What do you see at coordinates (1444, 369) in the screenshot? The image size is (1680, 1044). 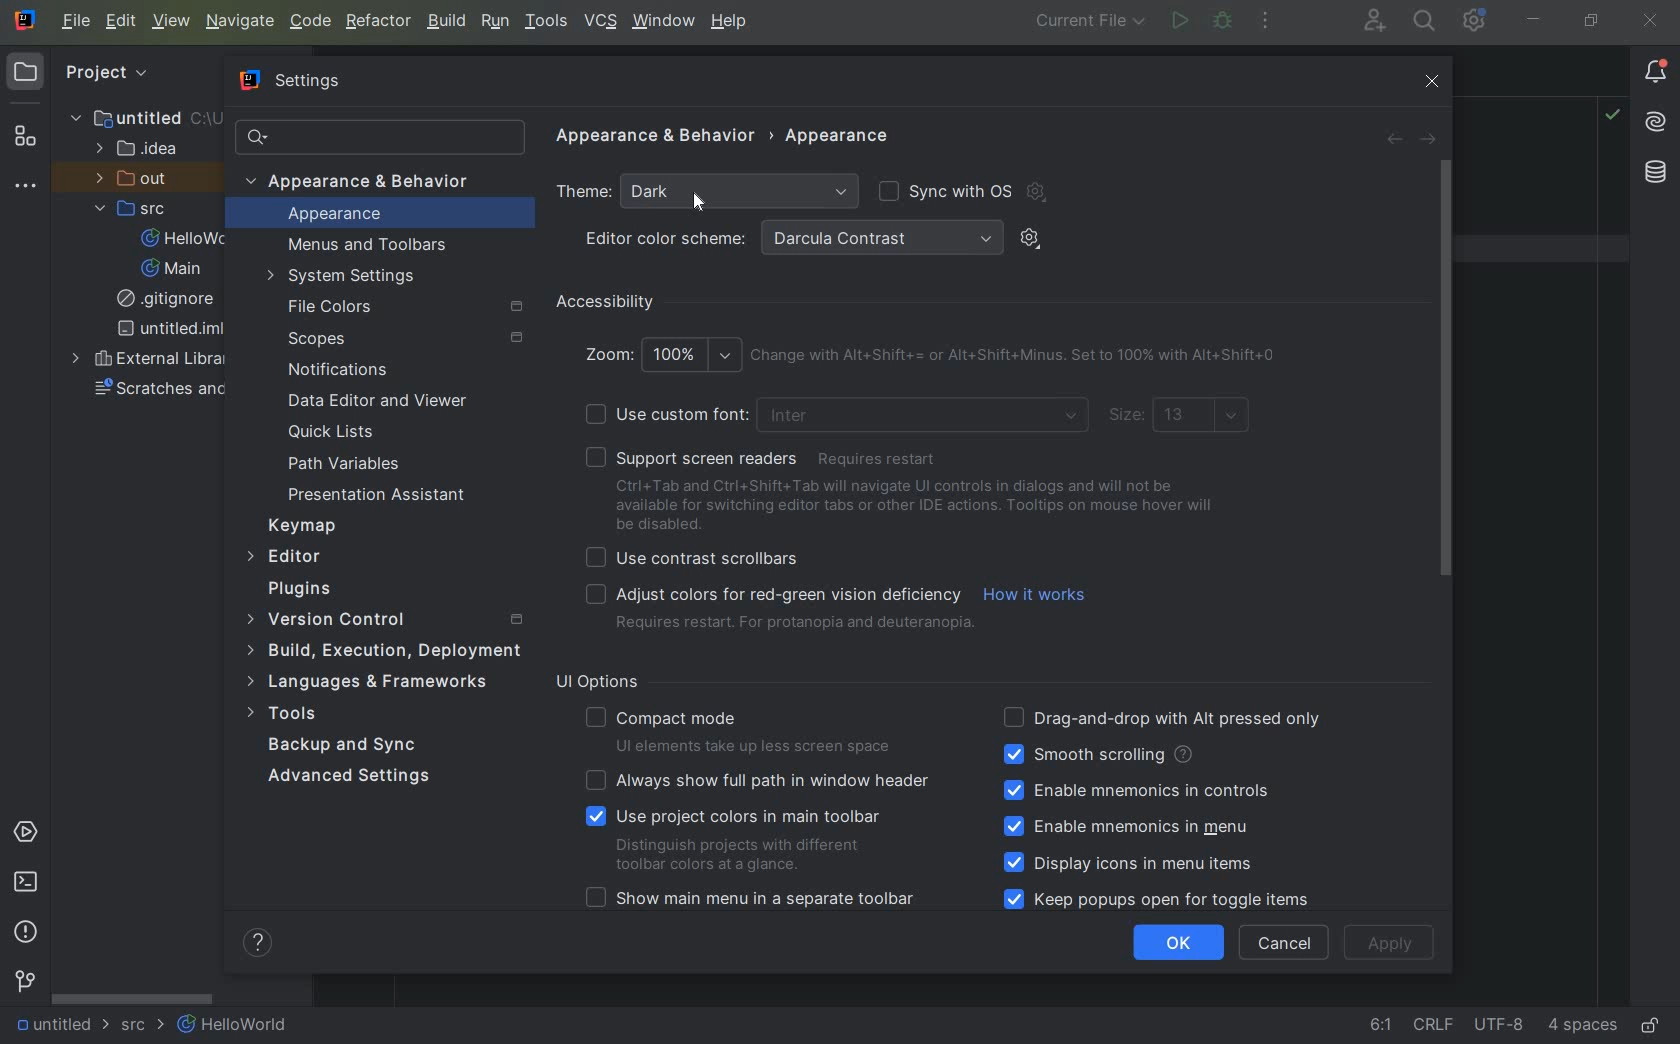 I see `scrollbar` at bounding box center [1444, 369].